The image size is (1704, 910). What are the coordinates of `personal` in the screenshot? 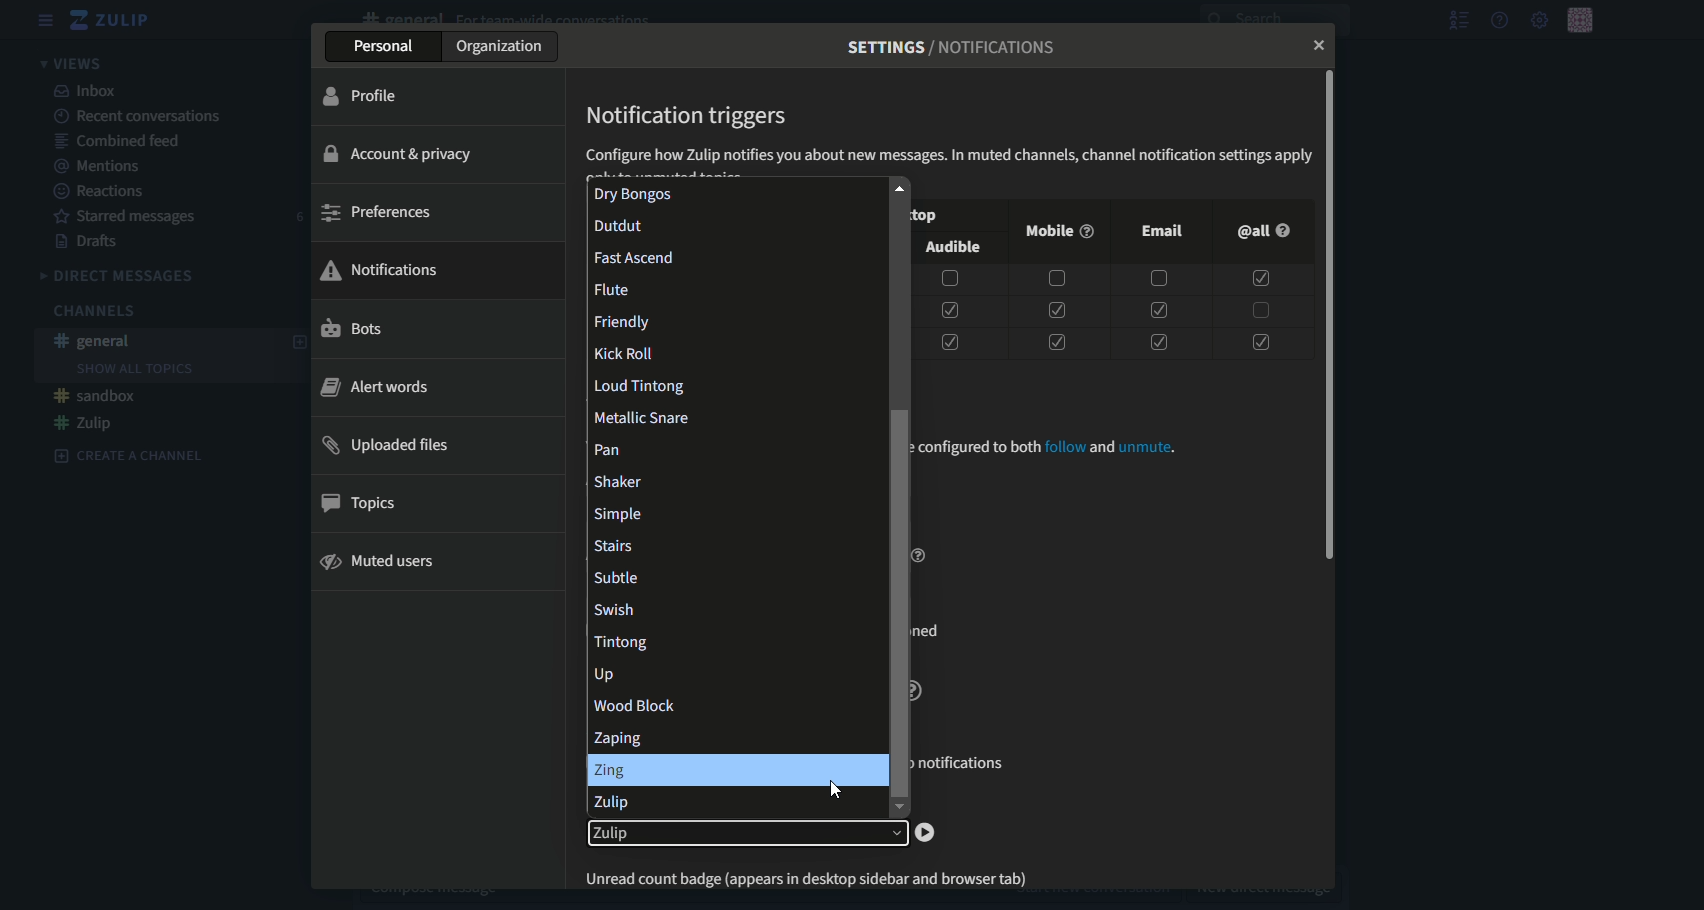 It's located at (384, 48).